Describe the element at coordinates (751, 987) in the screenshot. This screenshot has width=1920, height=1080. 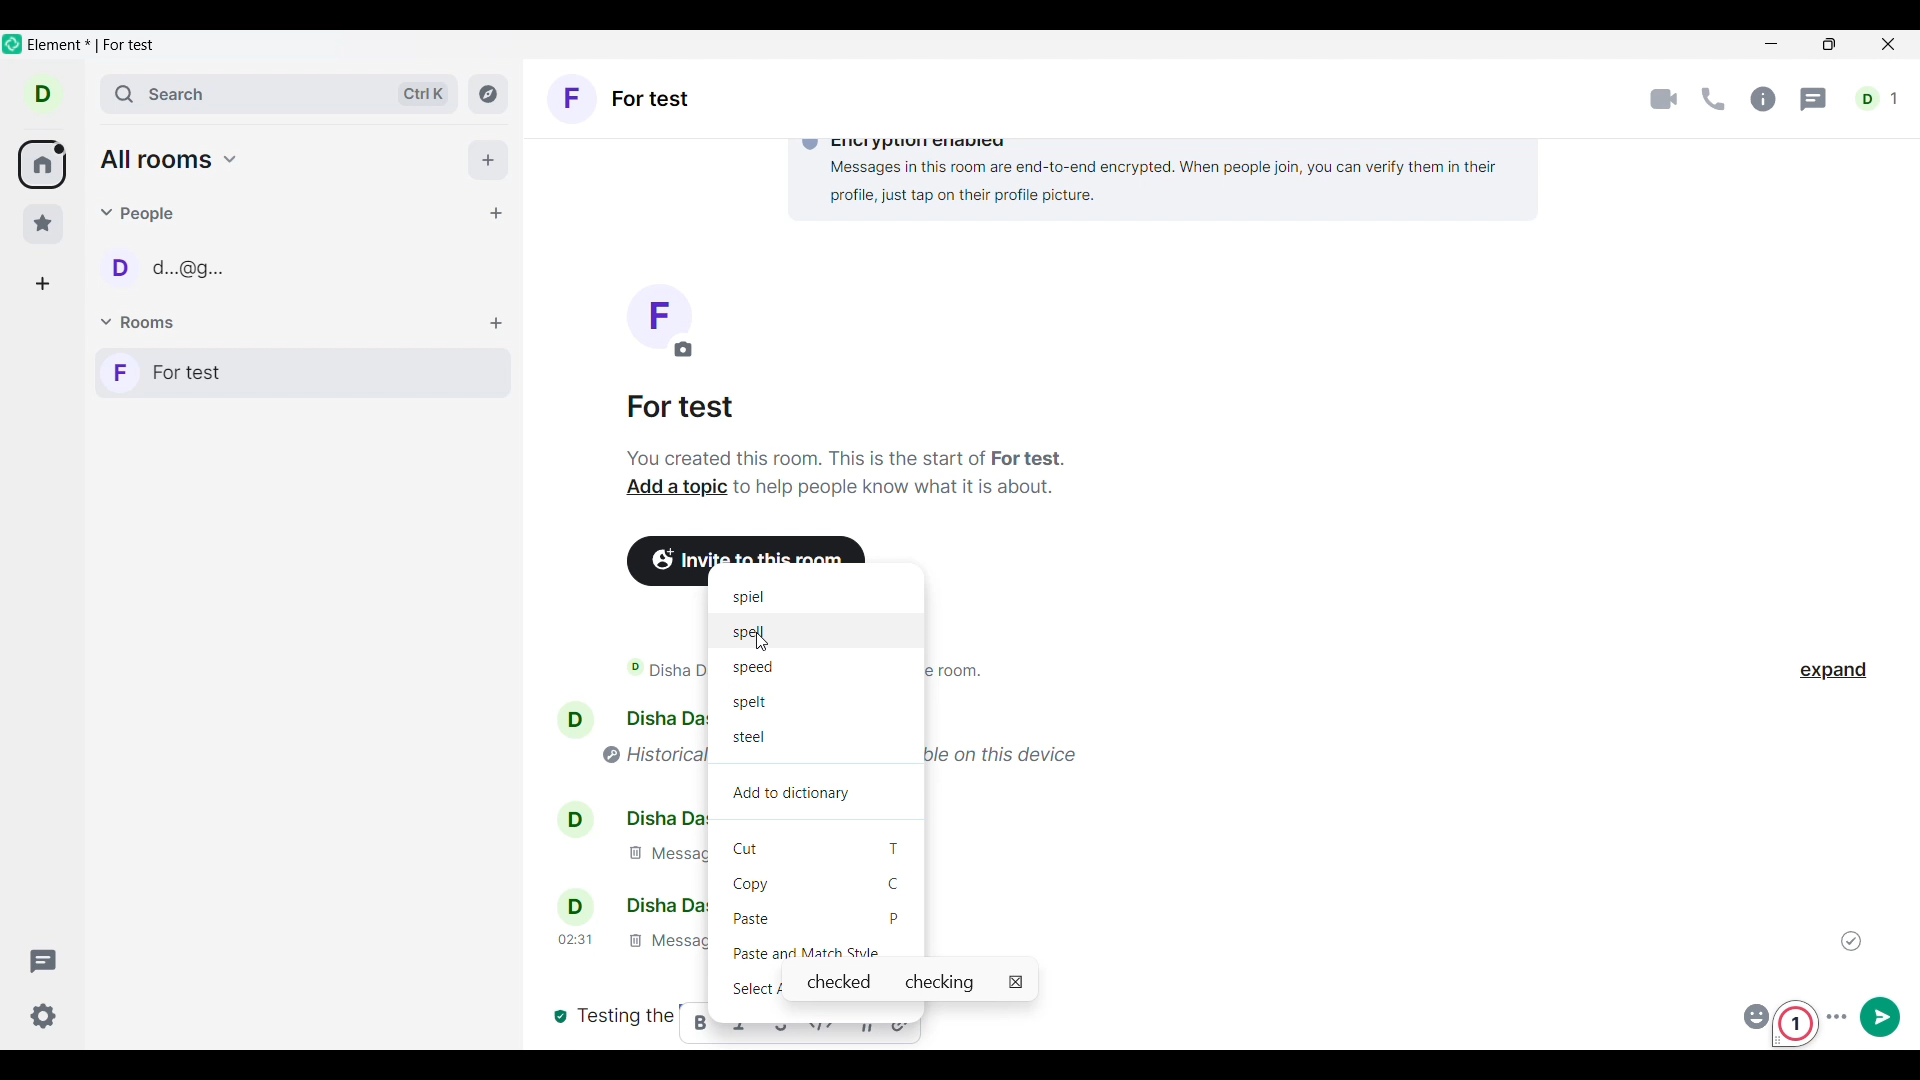
I see `Select all` at that location.